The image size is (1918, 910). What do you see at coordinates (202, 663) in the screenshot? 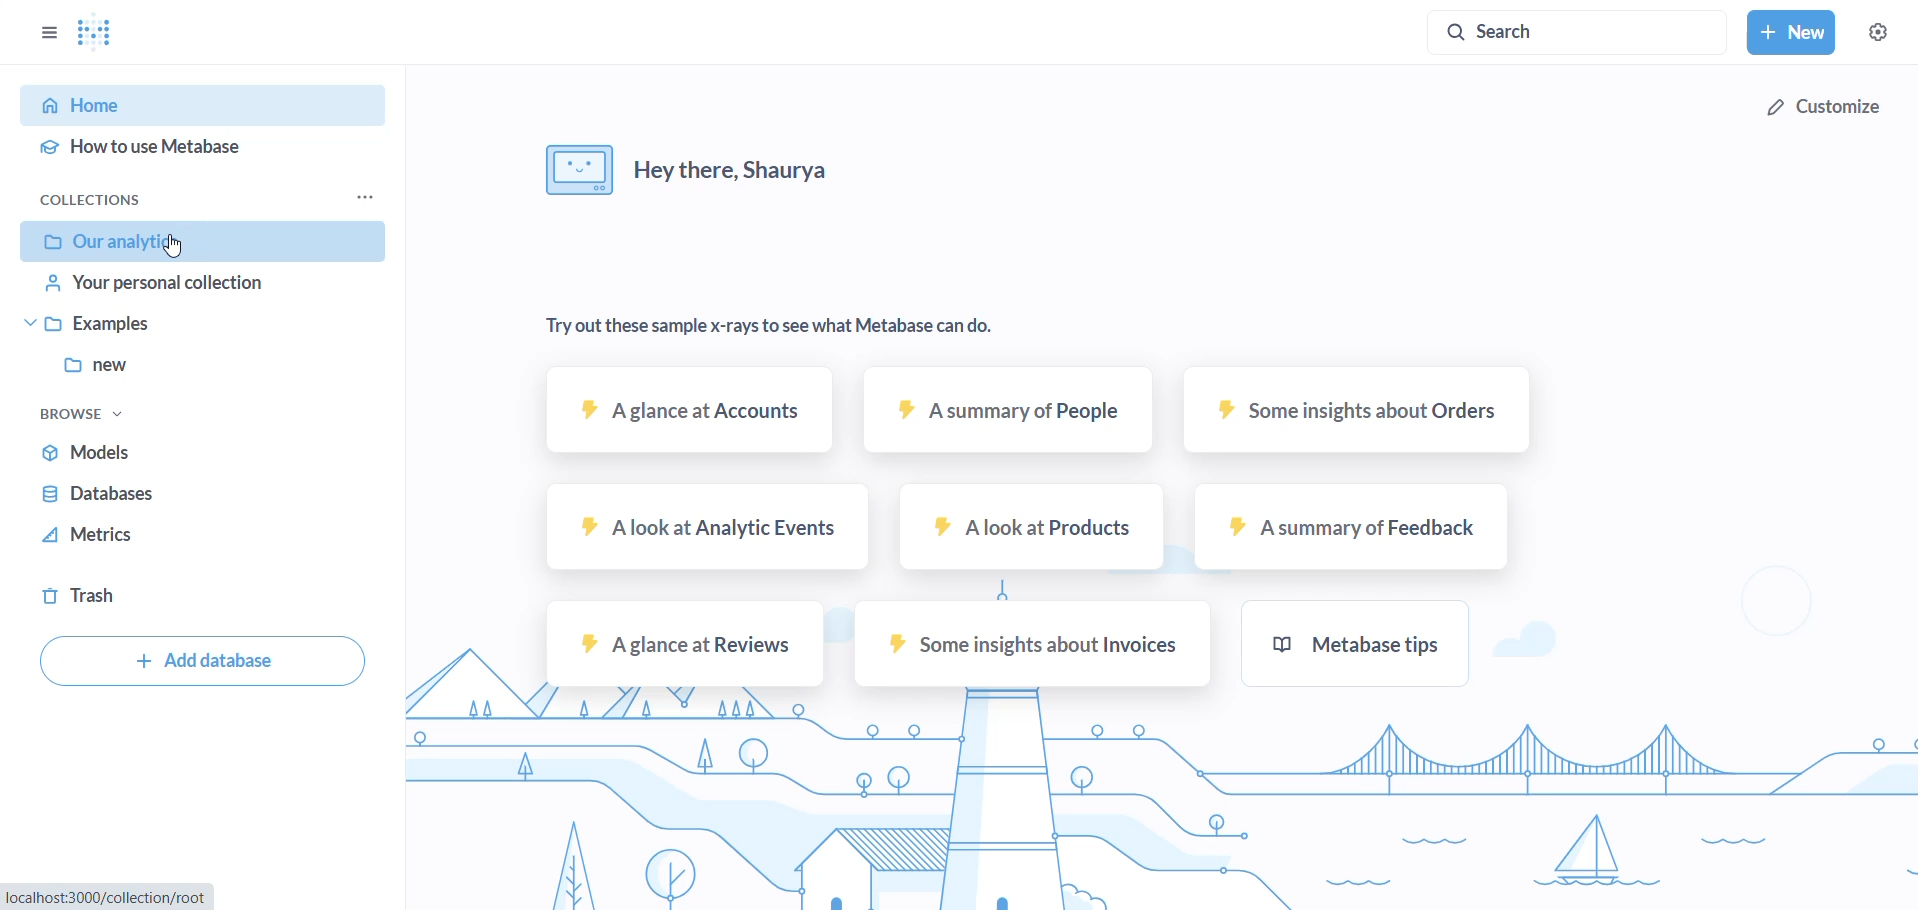
I see `add database` at bounding box center [202, 663].